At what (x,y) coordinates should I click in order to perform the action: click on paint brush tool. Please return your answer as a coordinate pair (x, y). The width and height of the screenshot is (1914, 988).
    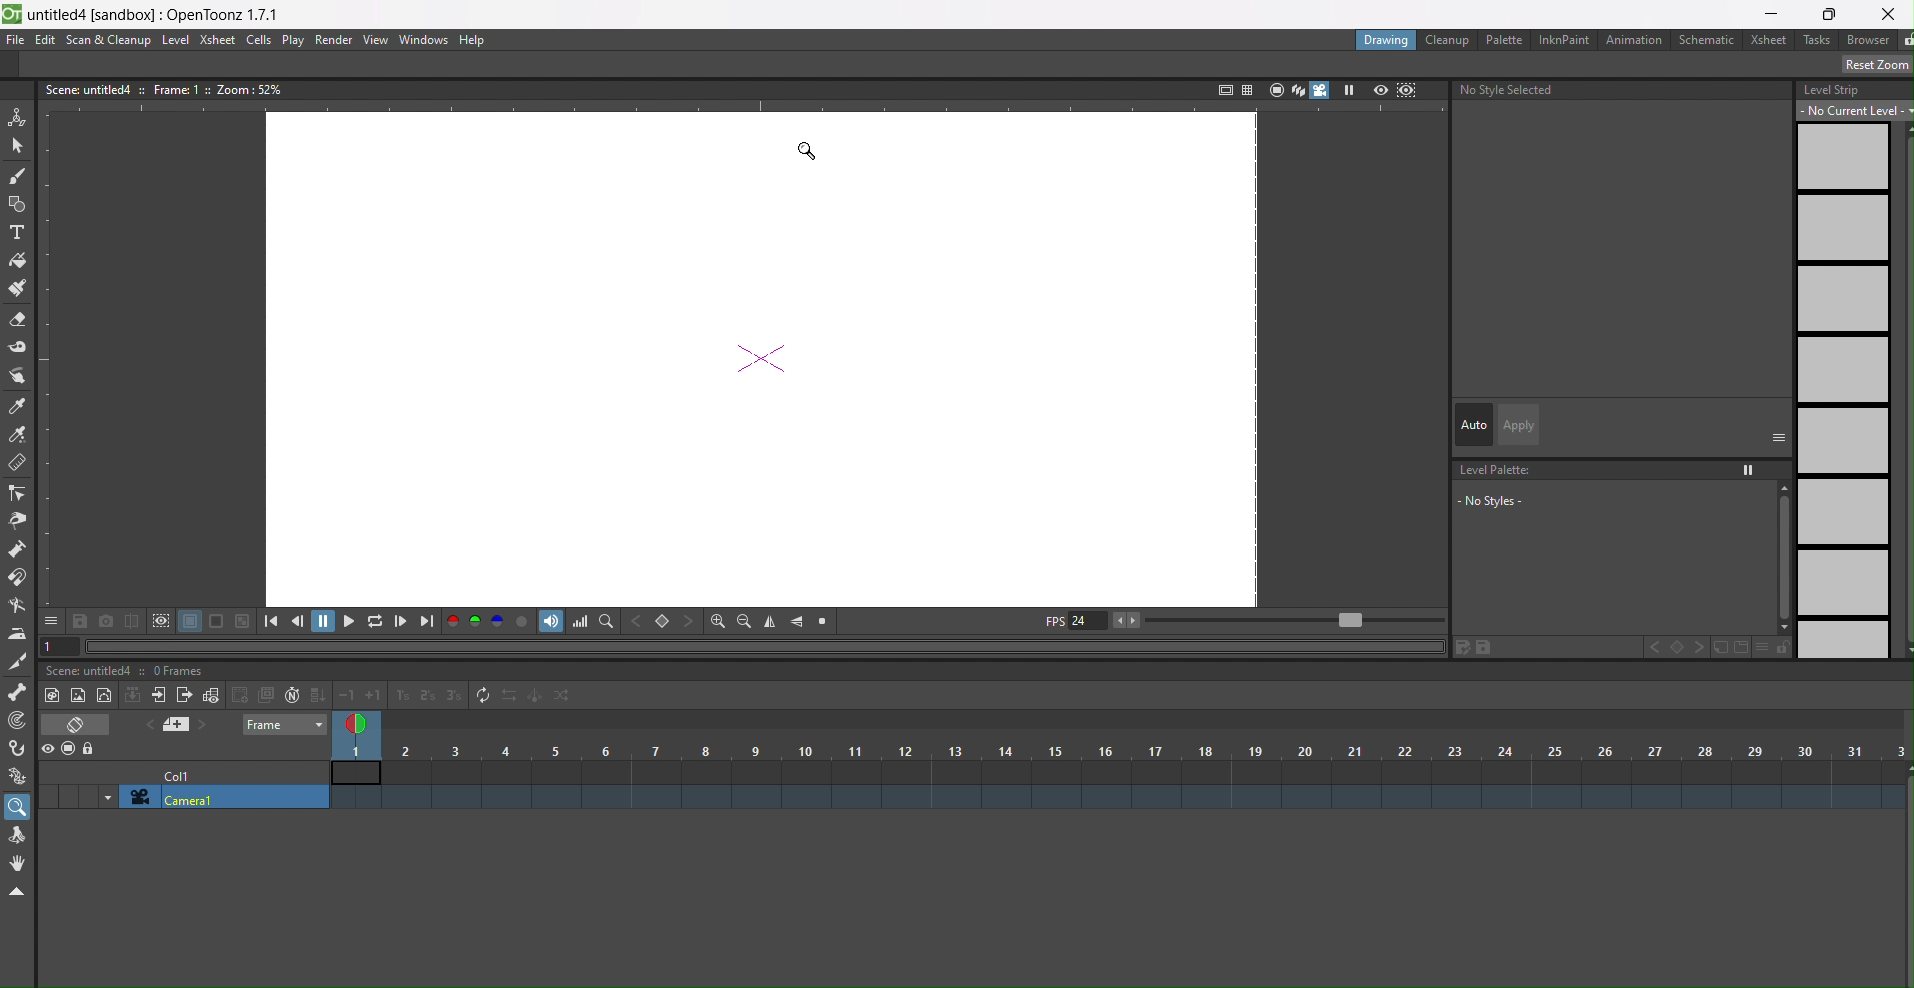
    Looking at the image, I should click on (17, 288).